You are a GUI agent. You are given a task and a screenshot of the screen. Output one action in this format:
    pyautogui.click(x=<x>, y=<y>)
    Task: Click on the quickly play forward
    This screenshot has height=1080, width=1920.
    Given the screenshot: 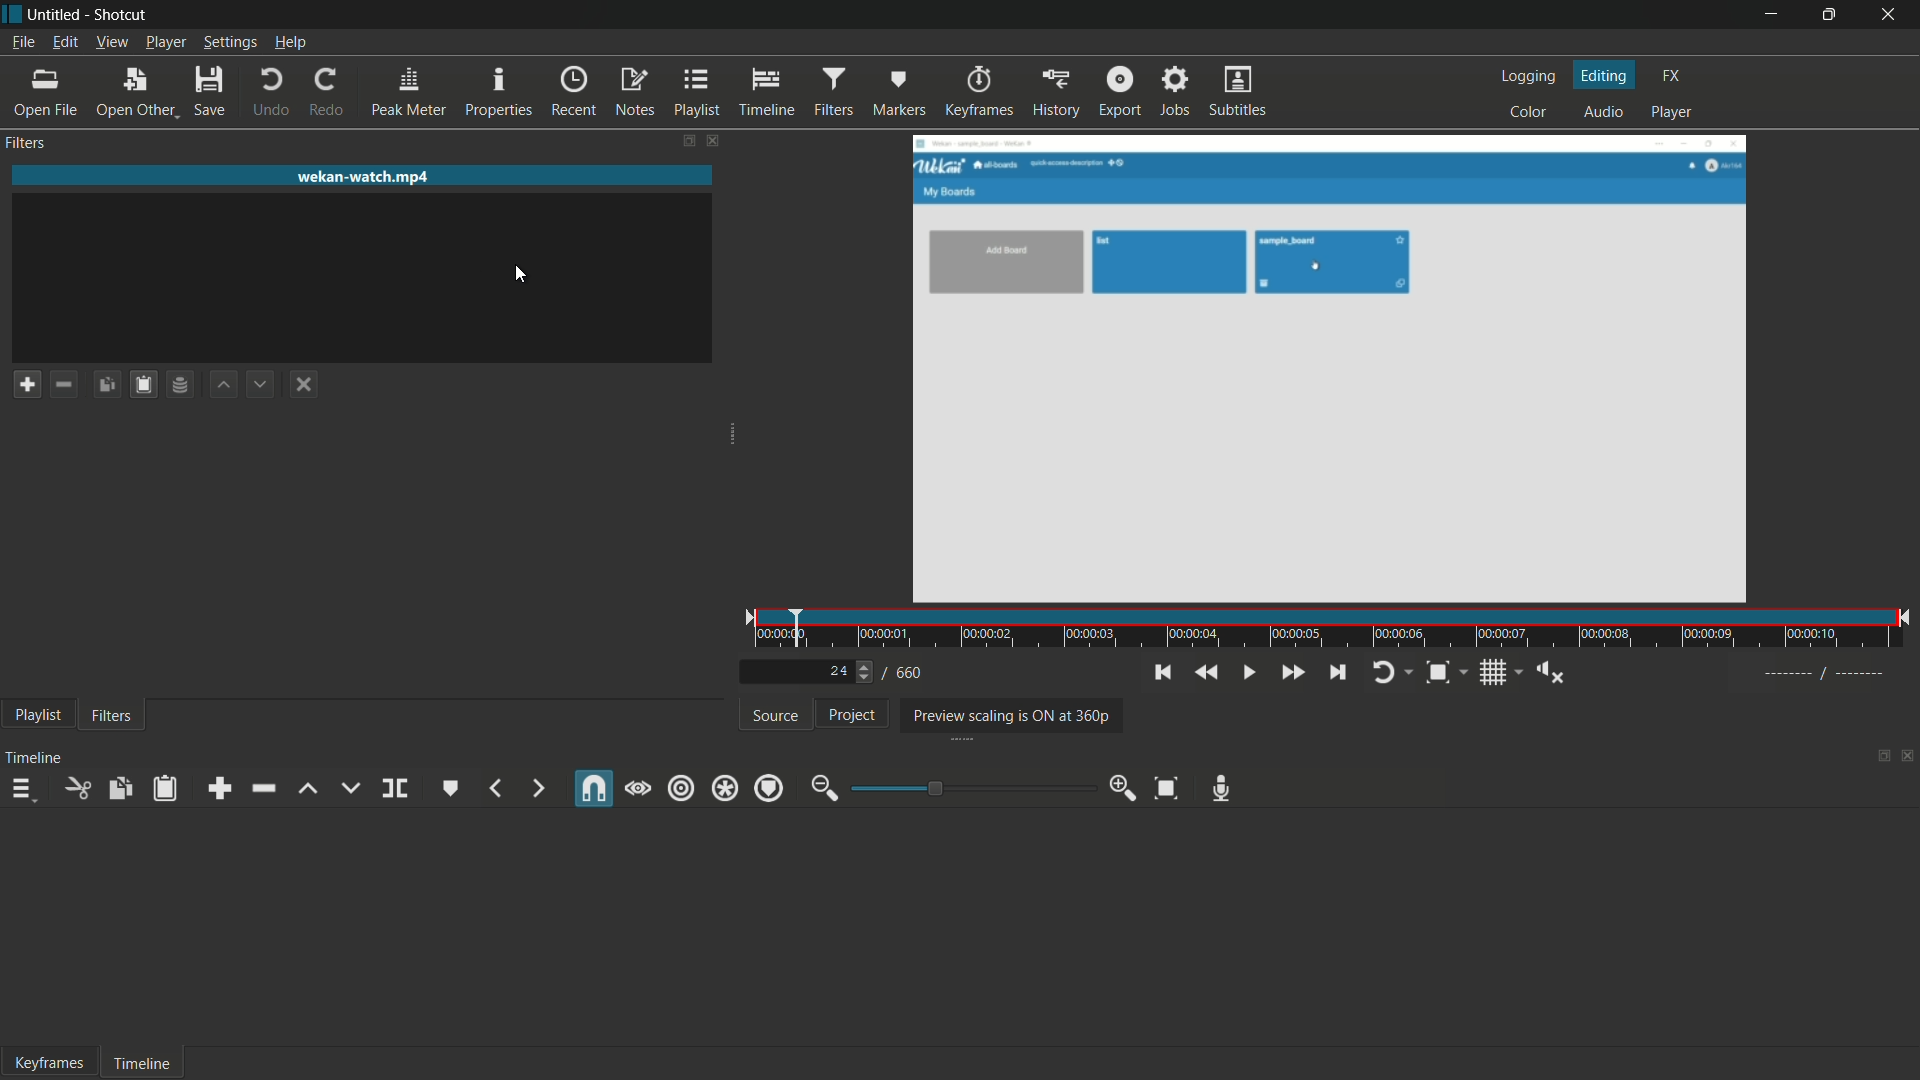 What is the action you would take?
    pyautogui.click(x=1292, y=673)
    